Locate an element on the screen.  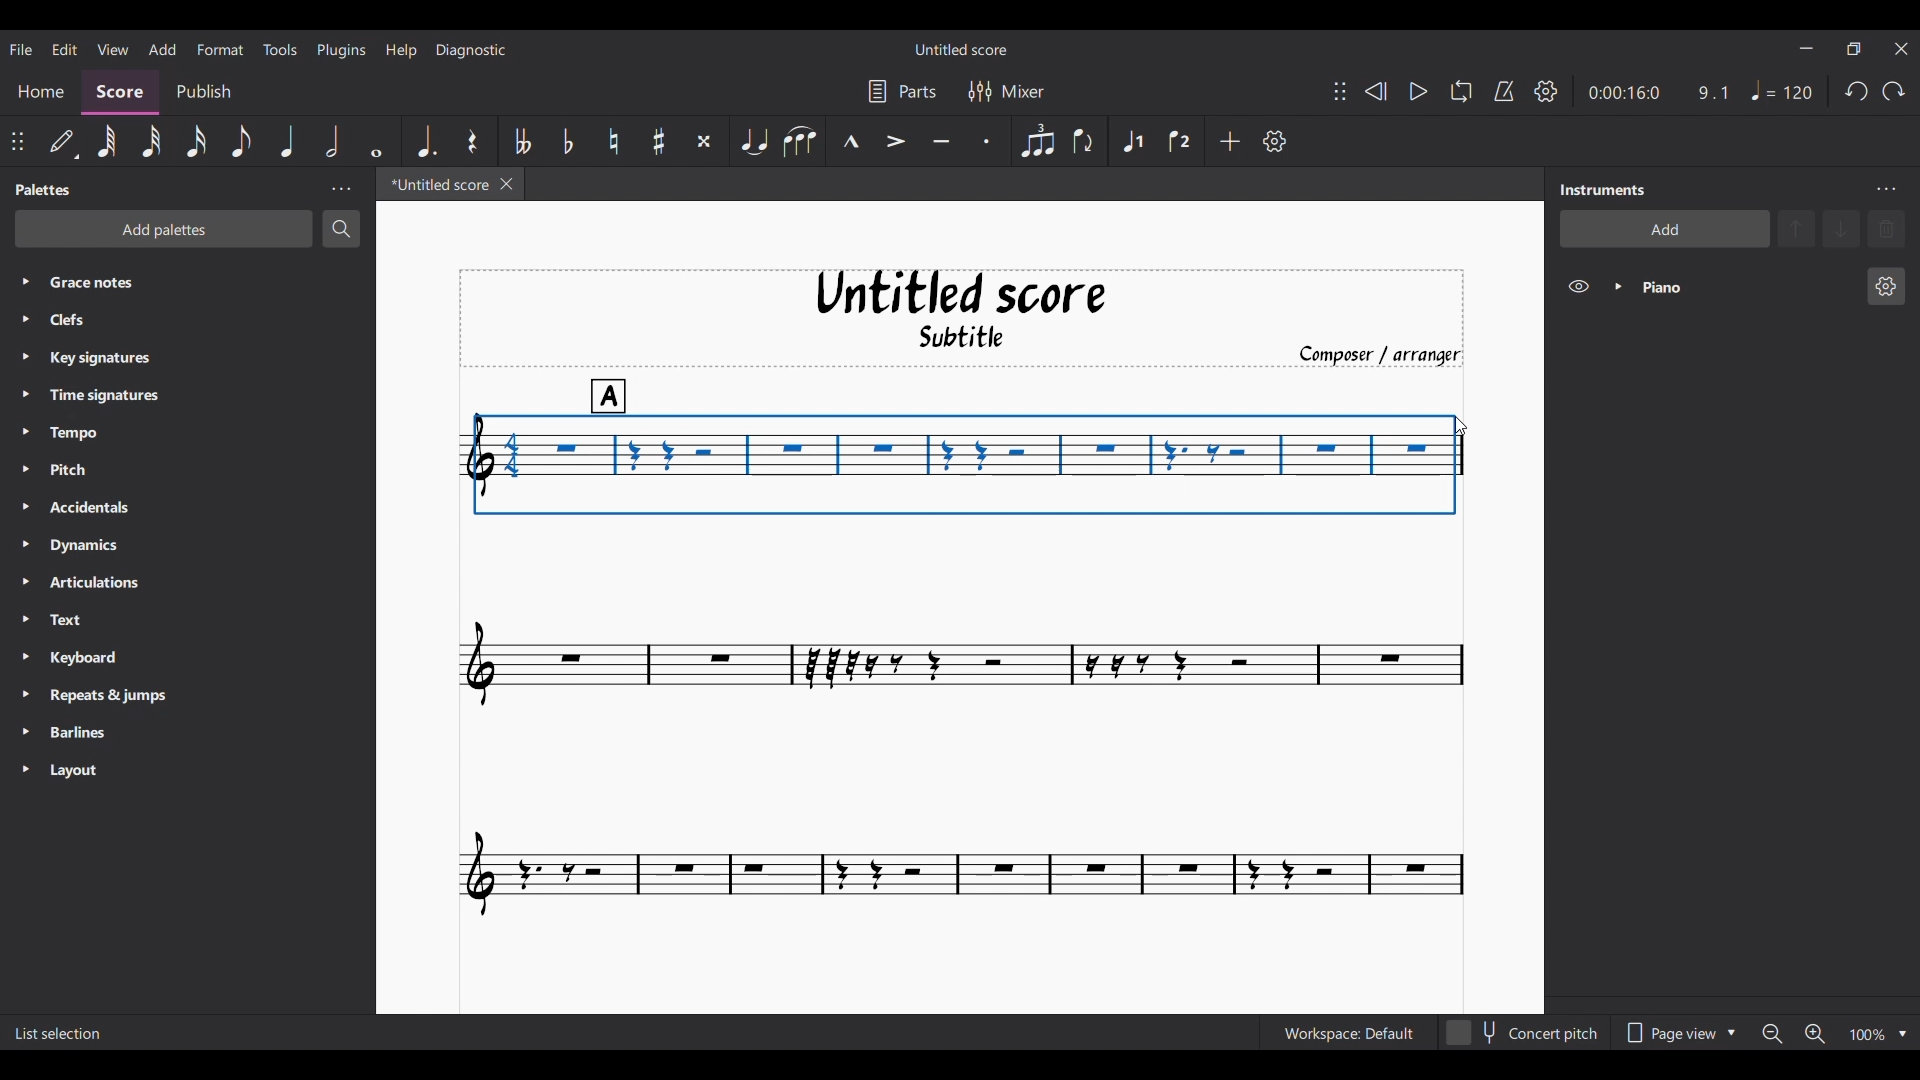
Rest is located at coordinates (472, 141).